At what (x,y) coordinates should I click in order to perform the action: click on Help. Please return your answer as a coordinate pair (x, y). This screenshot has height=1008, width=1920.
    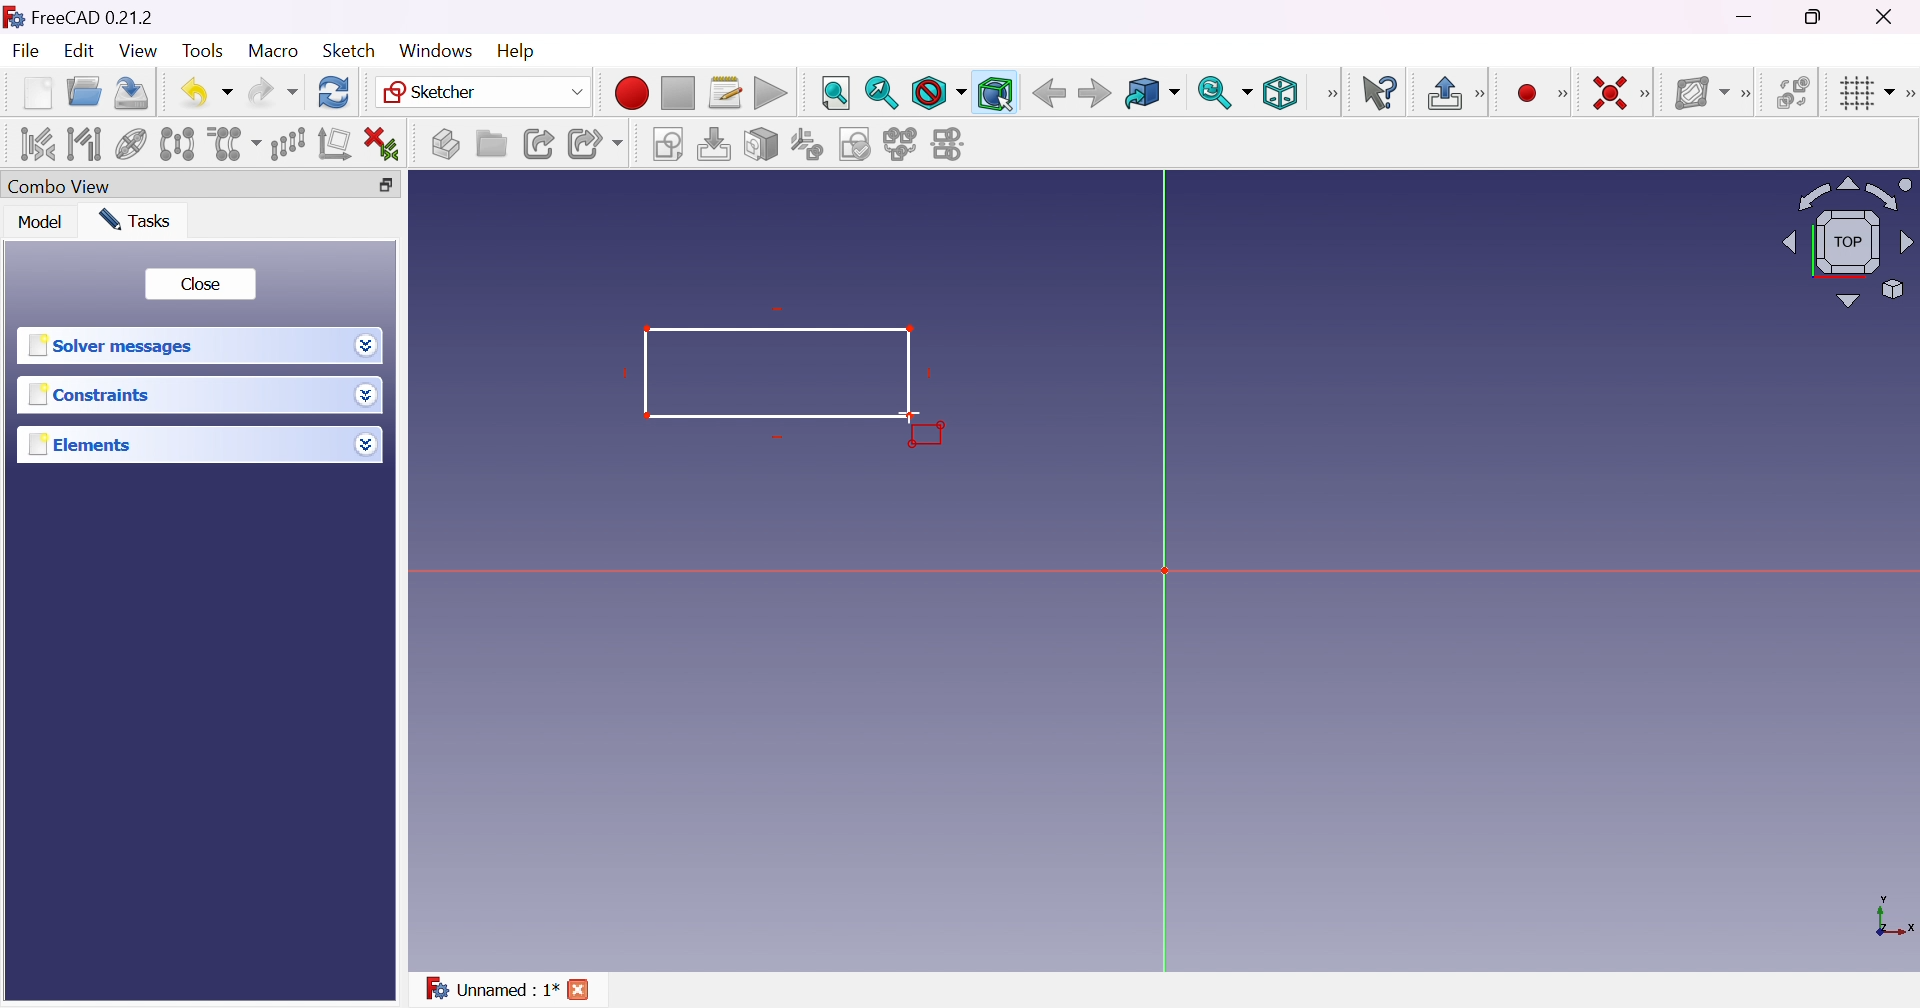
    Looking at the image, I should click on (518, 52).